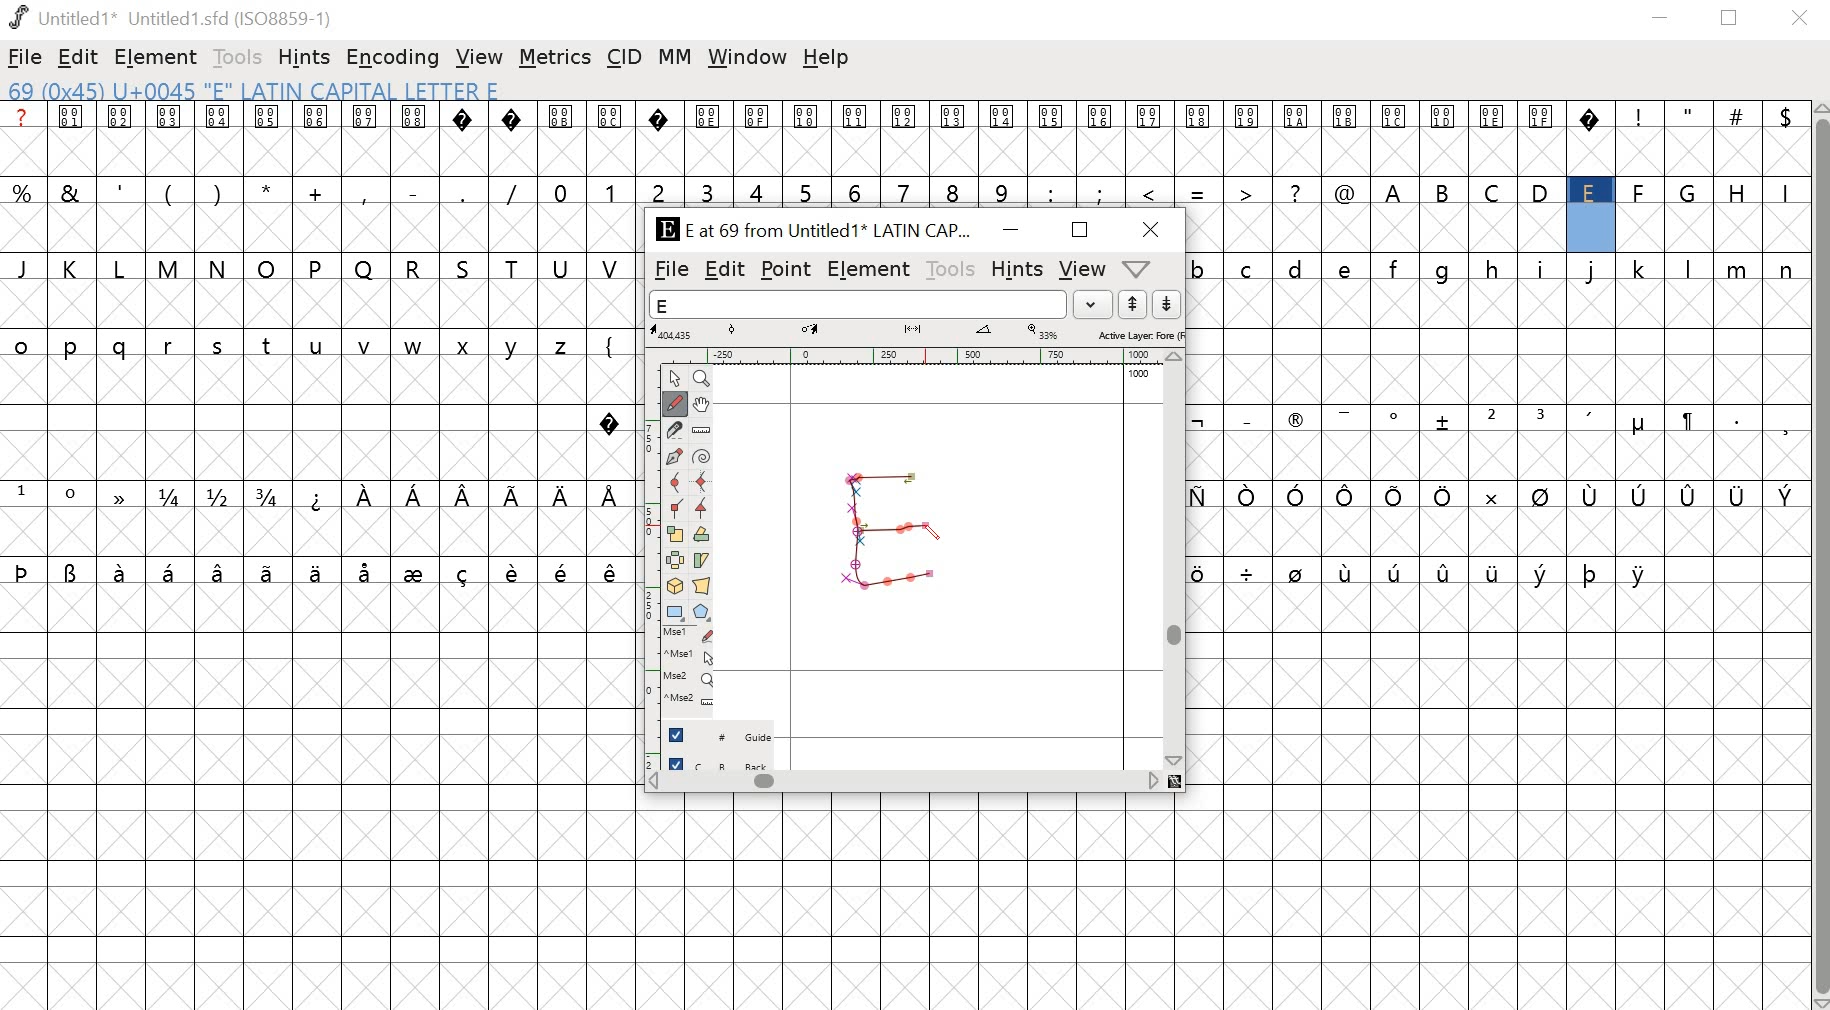 The image size is (1830, 1010). I want to click on Ruler, so click(703, 429).